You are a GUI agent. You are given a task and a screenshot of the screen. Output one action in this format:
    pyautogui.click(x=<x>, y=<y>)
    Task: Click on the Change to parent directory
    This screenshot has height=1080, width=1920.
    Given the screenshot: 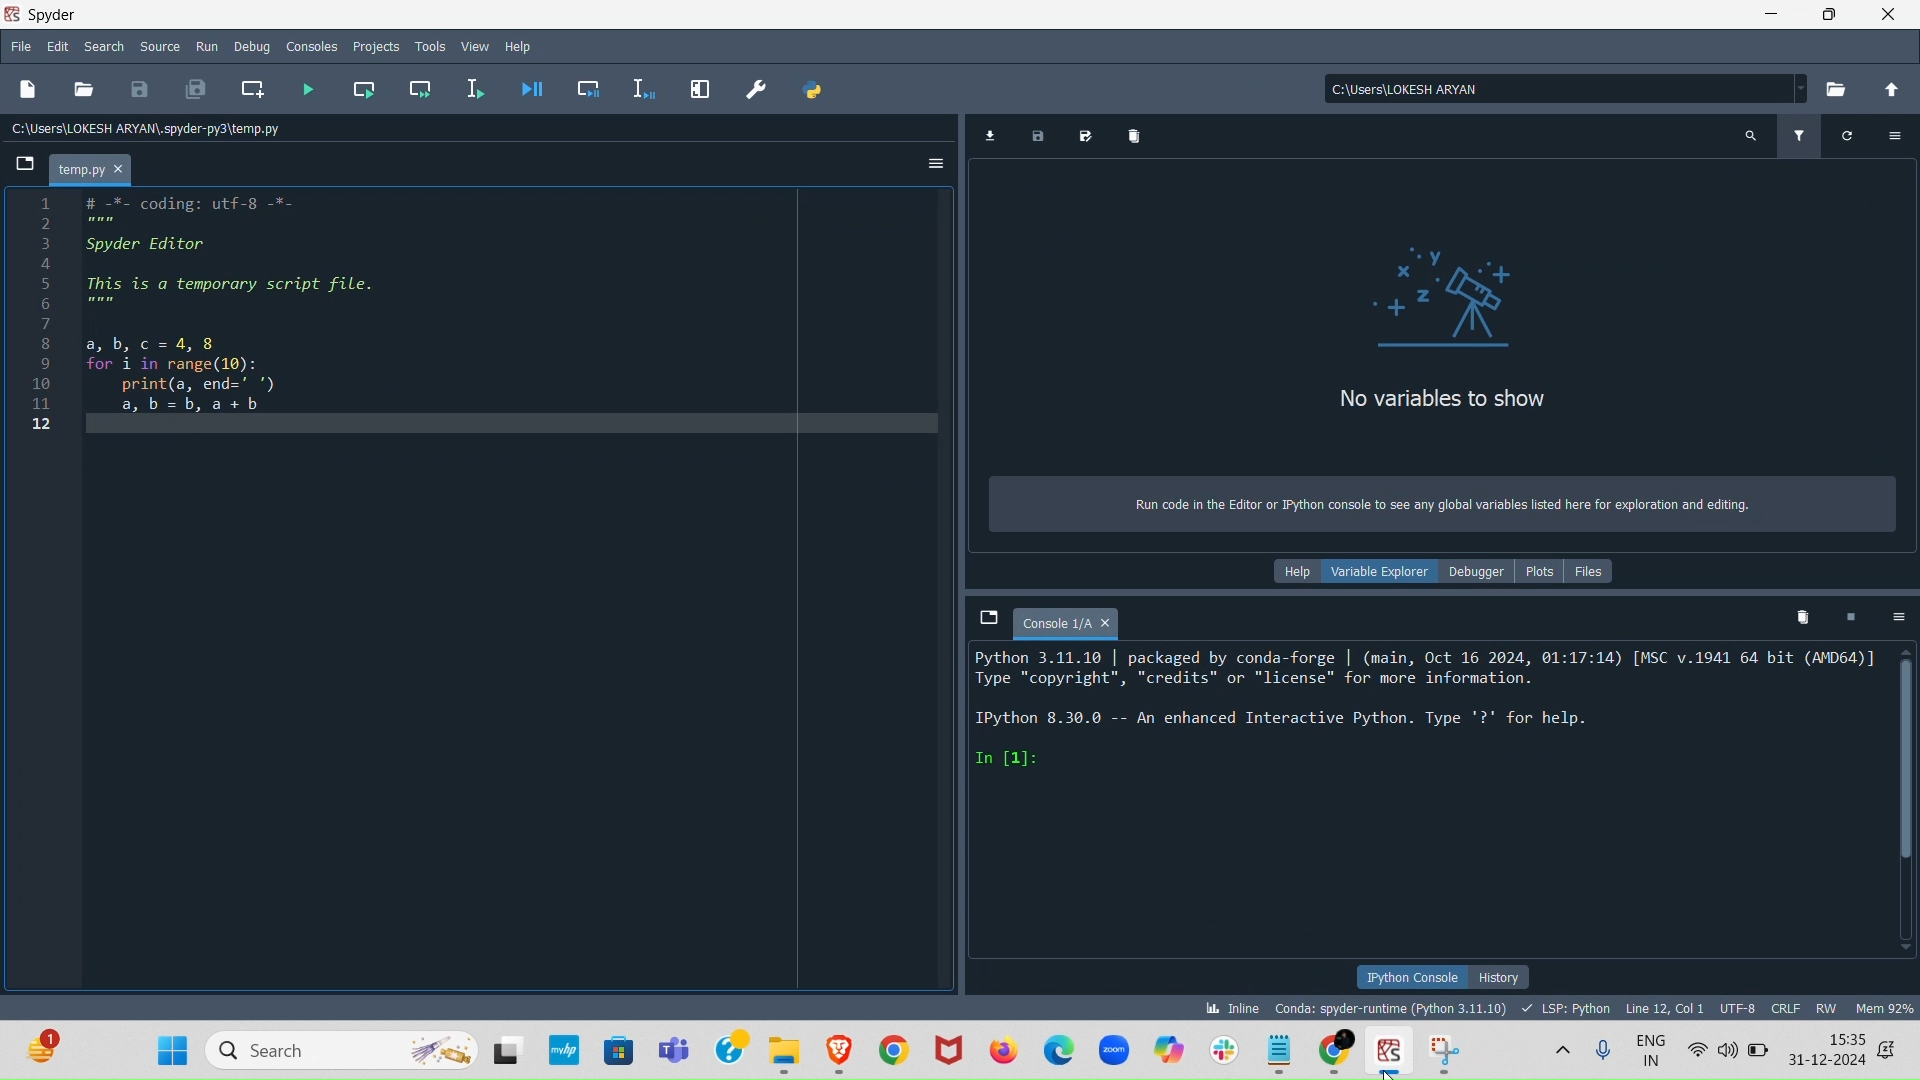 What is the action you would take?
    pyautogui.click(x=1889, y=89)
    